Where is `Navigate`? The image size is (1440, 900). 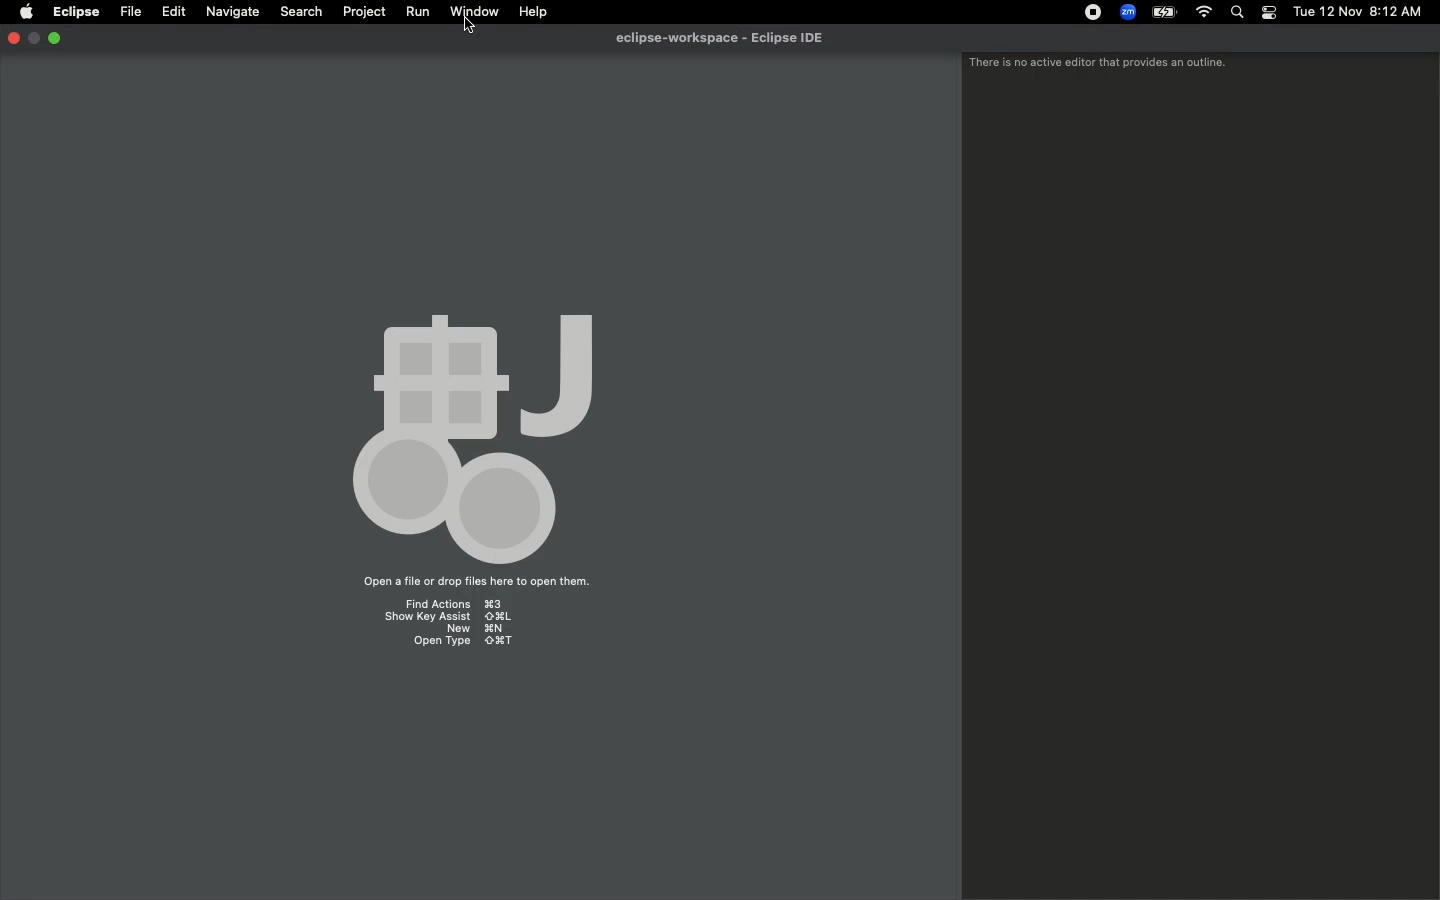 Navigate is located at coordinates (230, 12).